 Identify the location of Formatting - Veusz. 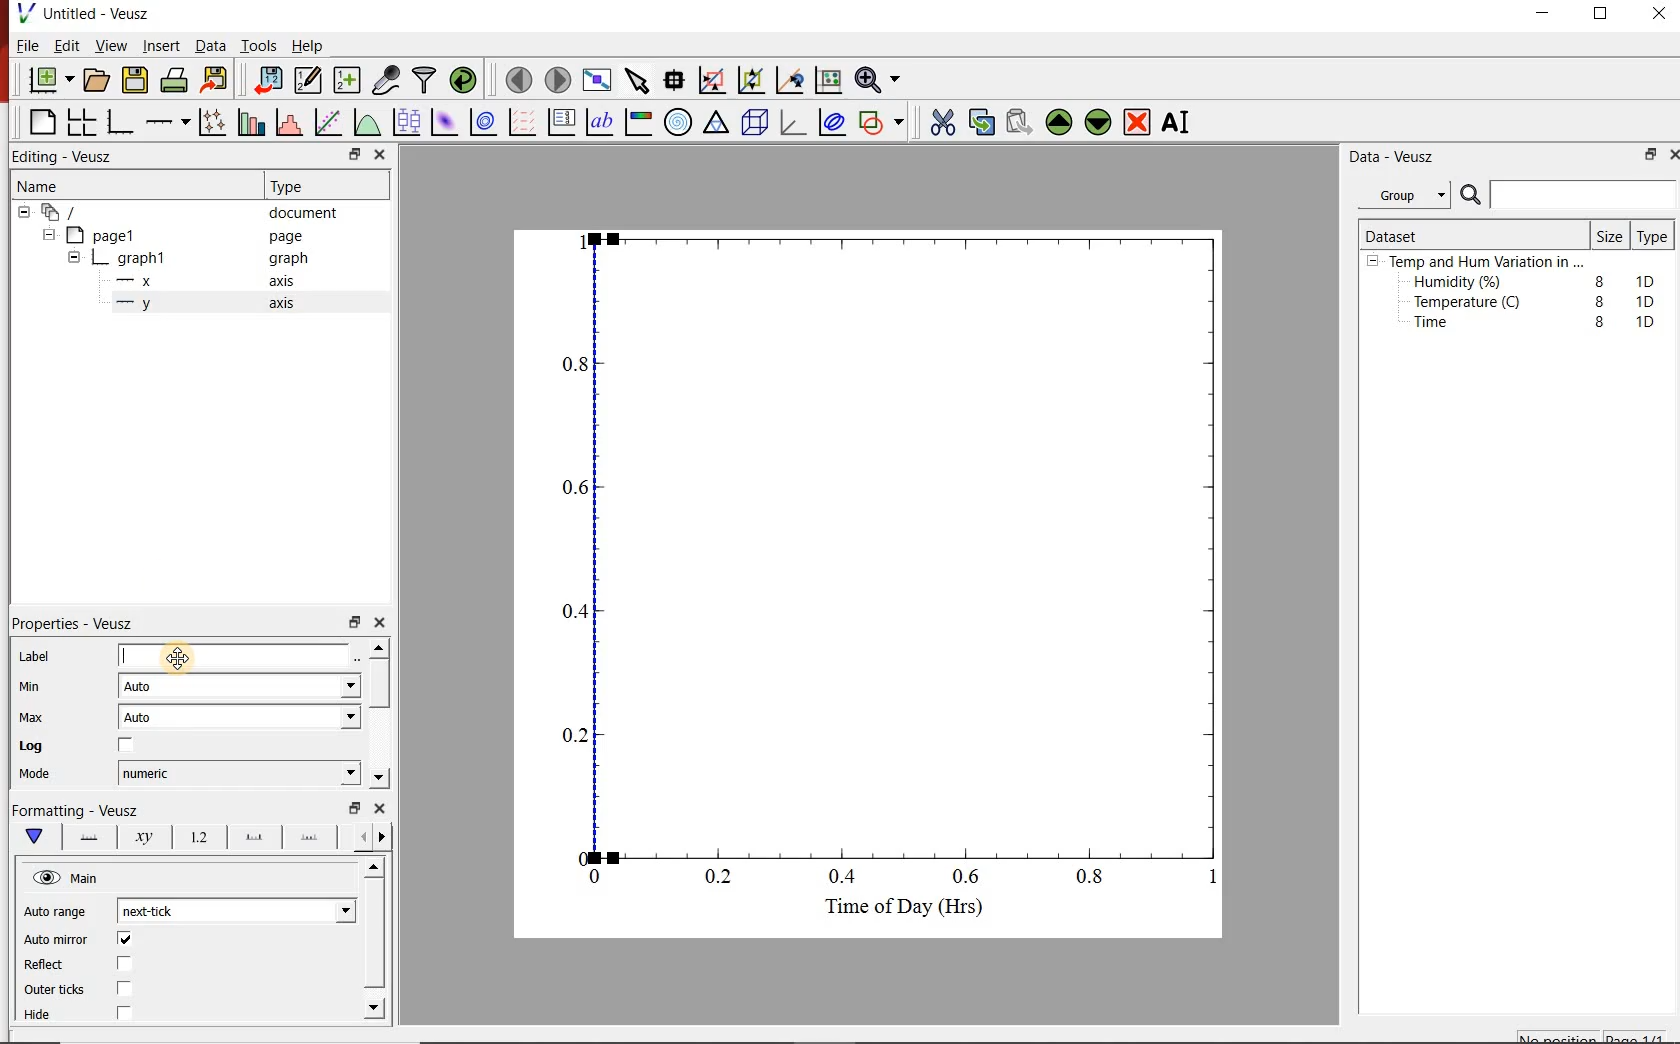
(80, 812).